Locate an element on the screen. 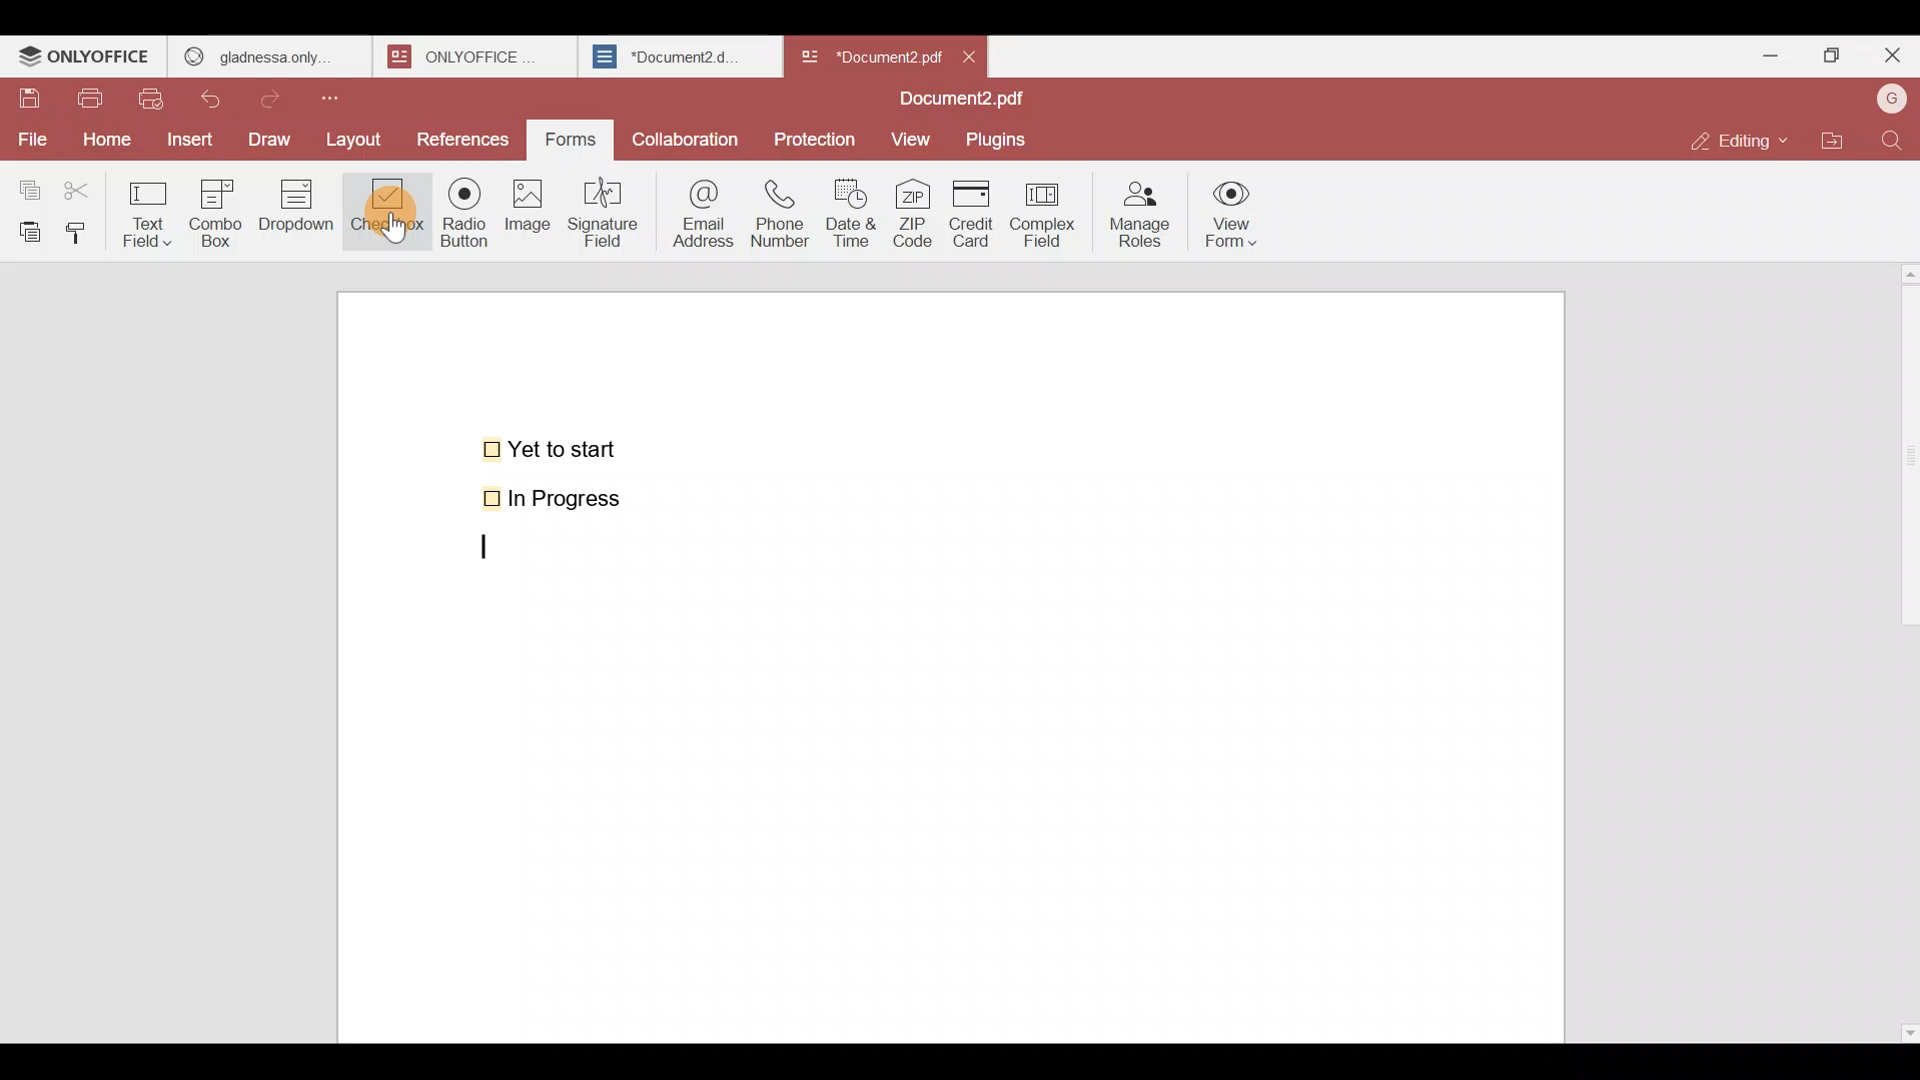 The height and width of the screenshot is (1080, 1920). Radio is located at coordinates (458, 217).